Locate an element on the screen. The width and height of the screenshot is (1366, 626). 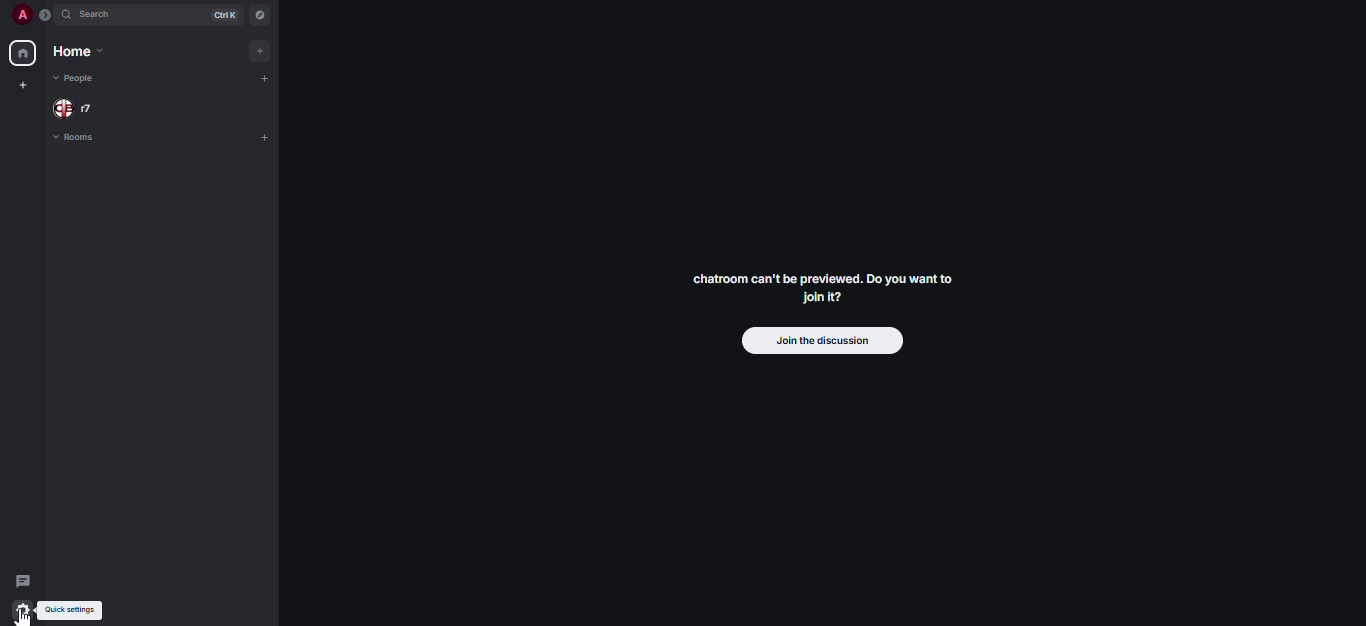
threads is located at coordinates (22, 581).